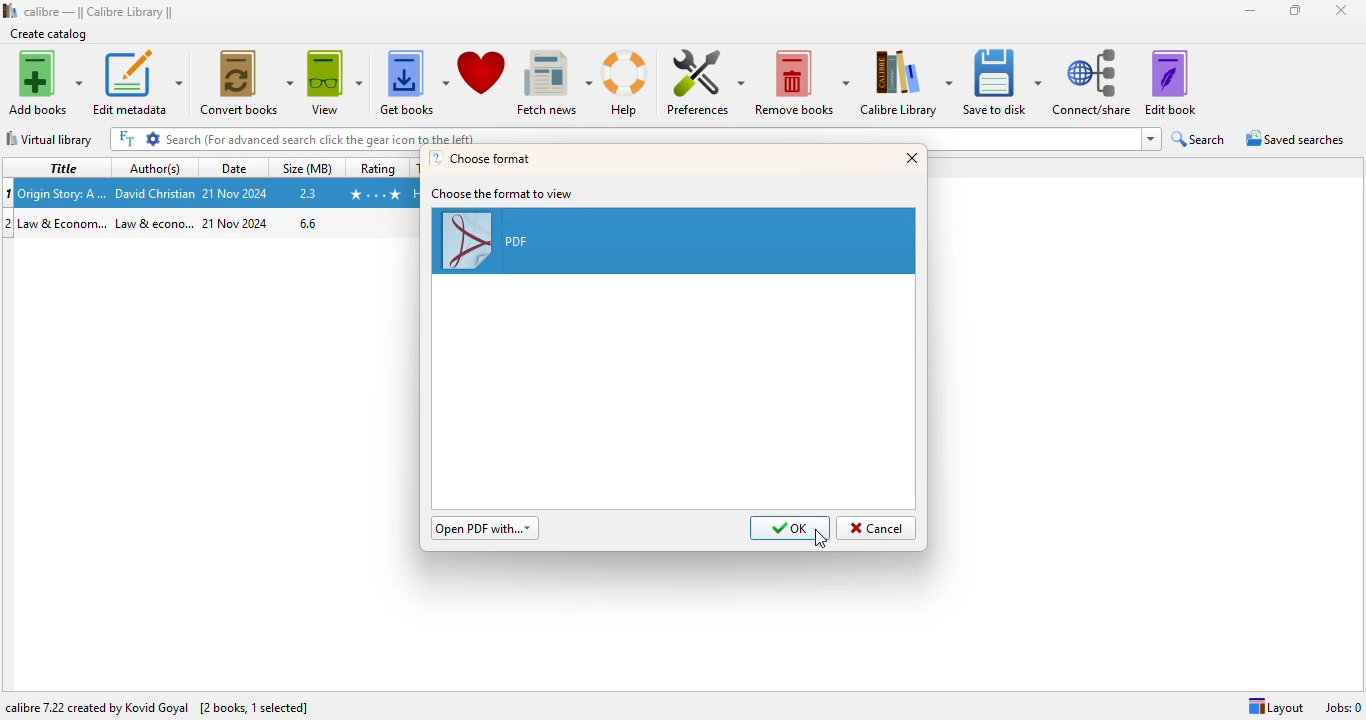  What do you see at coordinates (1151, 139) in the screenshot?
I see `dropdown` at bounding box center [1151, 139].